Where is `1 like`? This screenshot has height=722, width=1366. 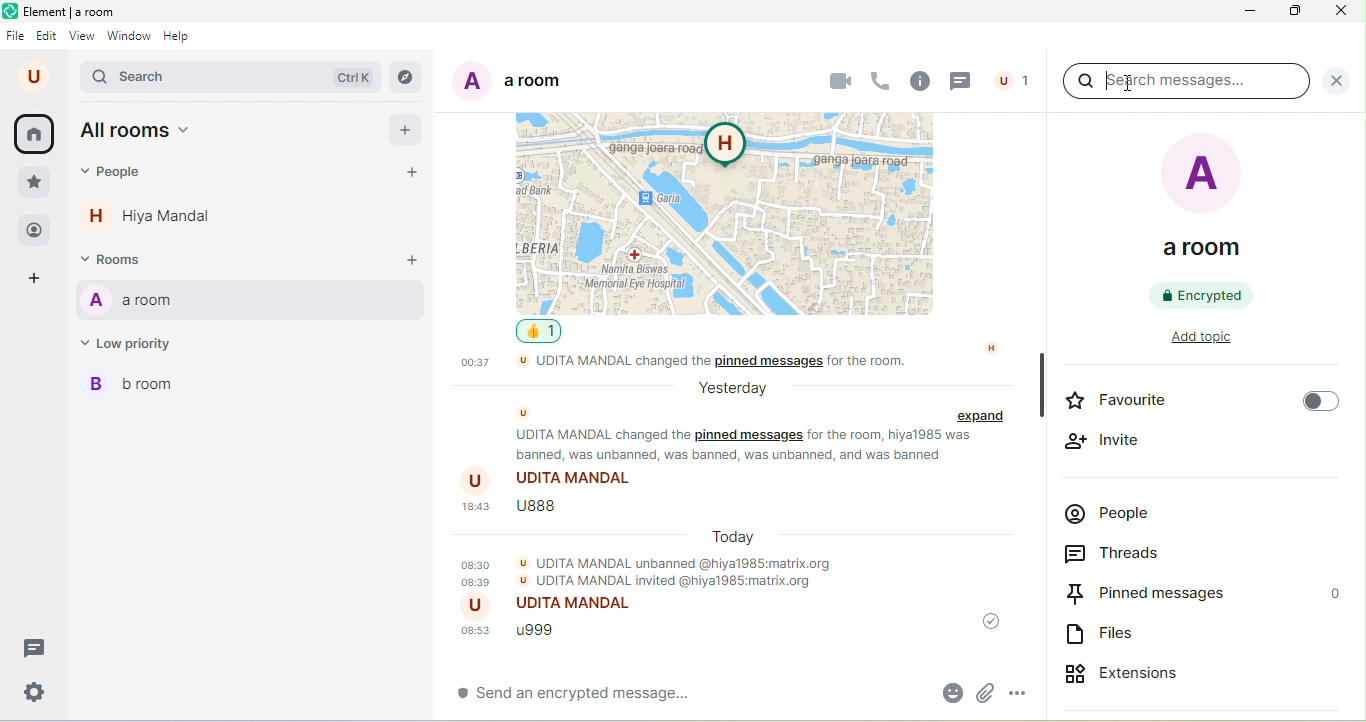
1 like is located at coordinates (544, 332).